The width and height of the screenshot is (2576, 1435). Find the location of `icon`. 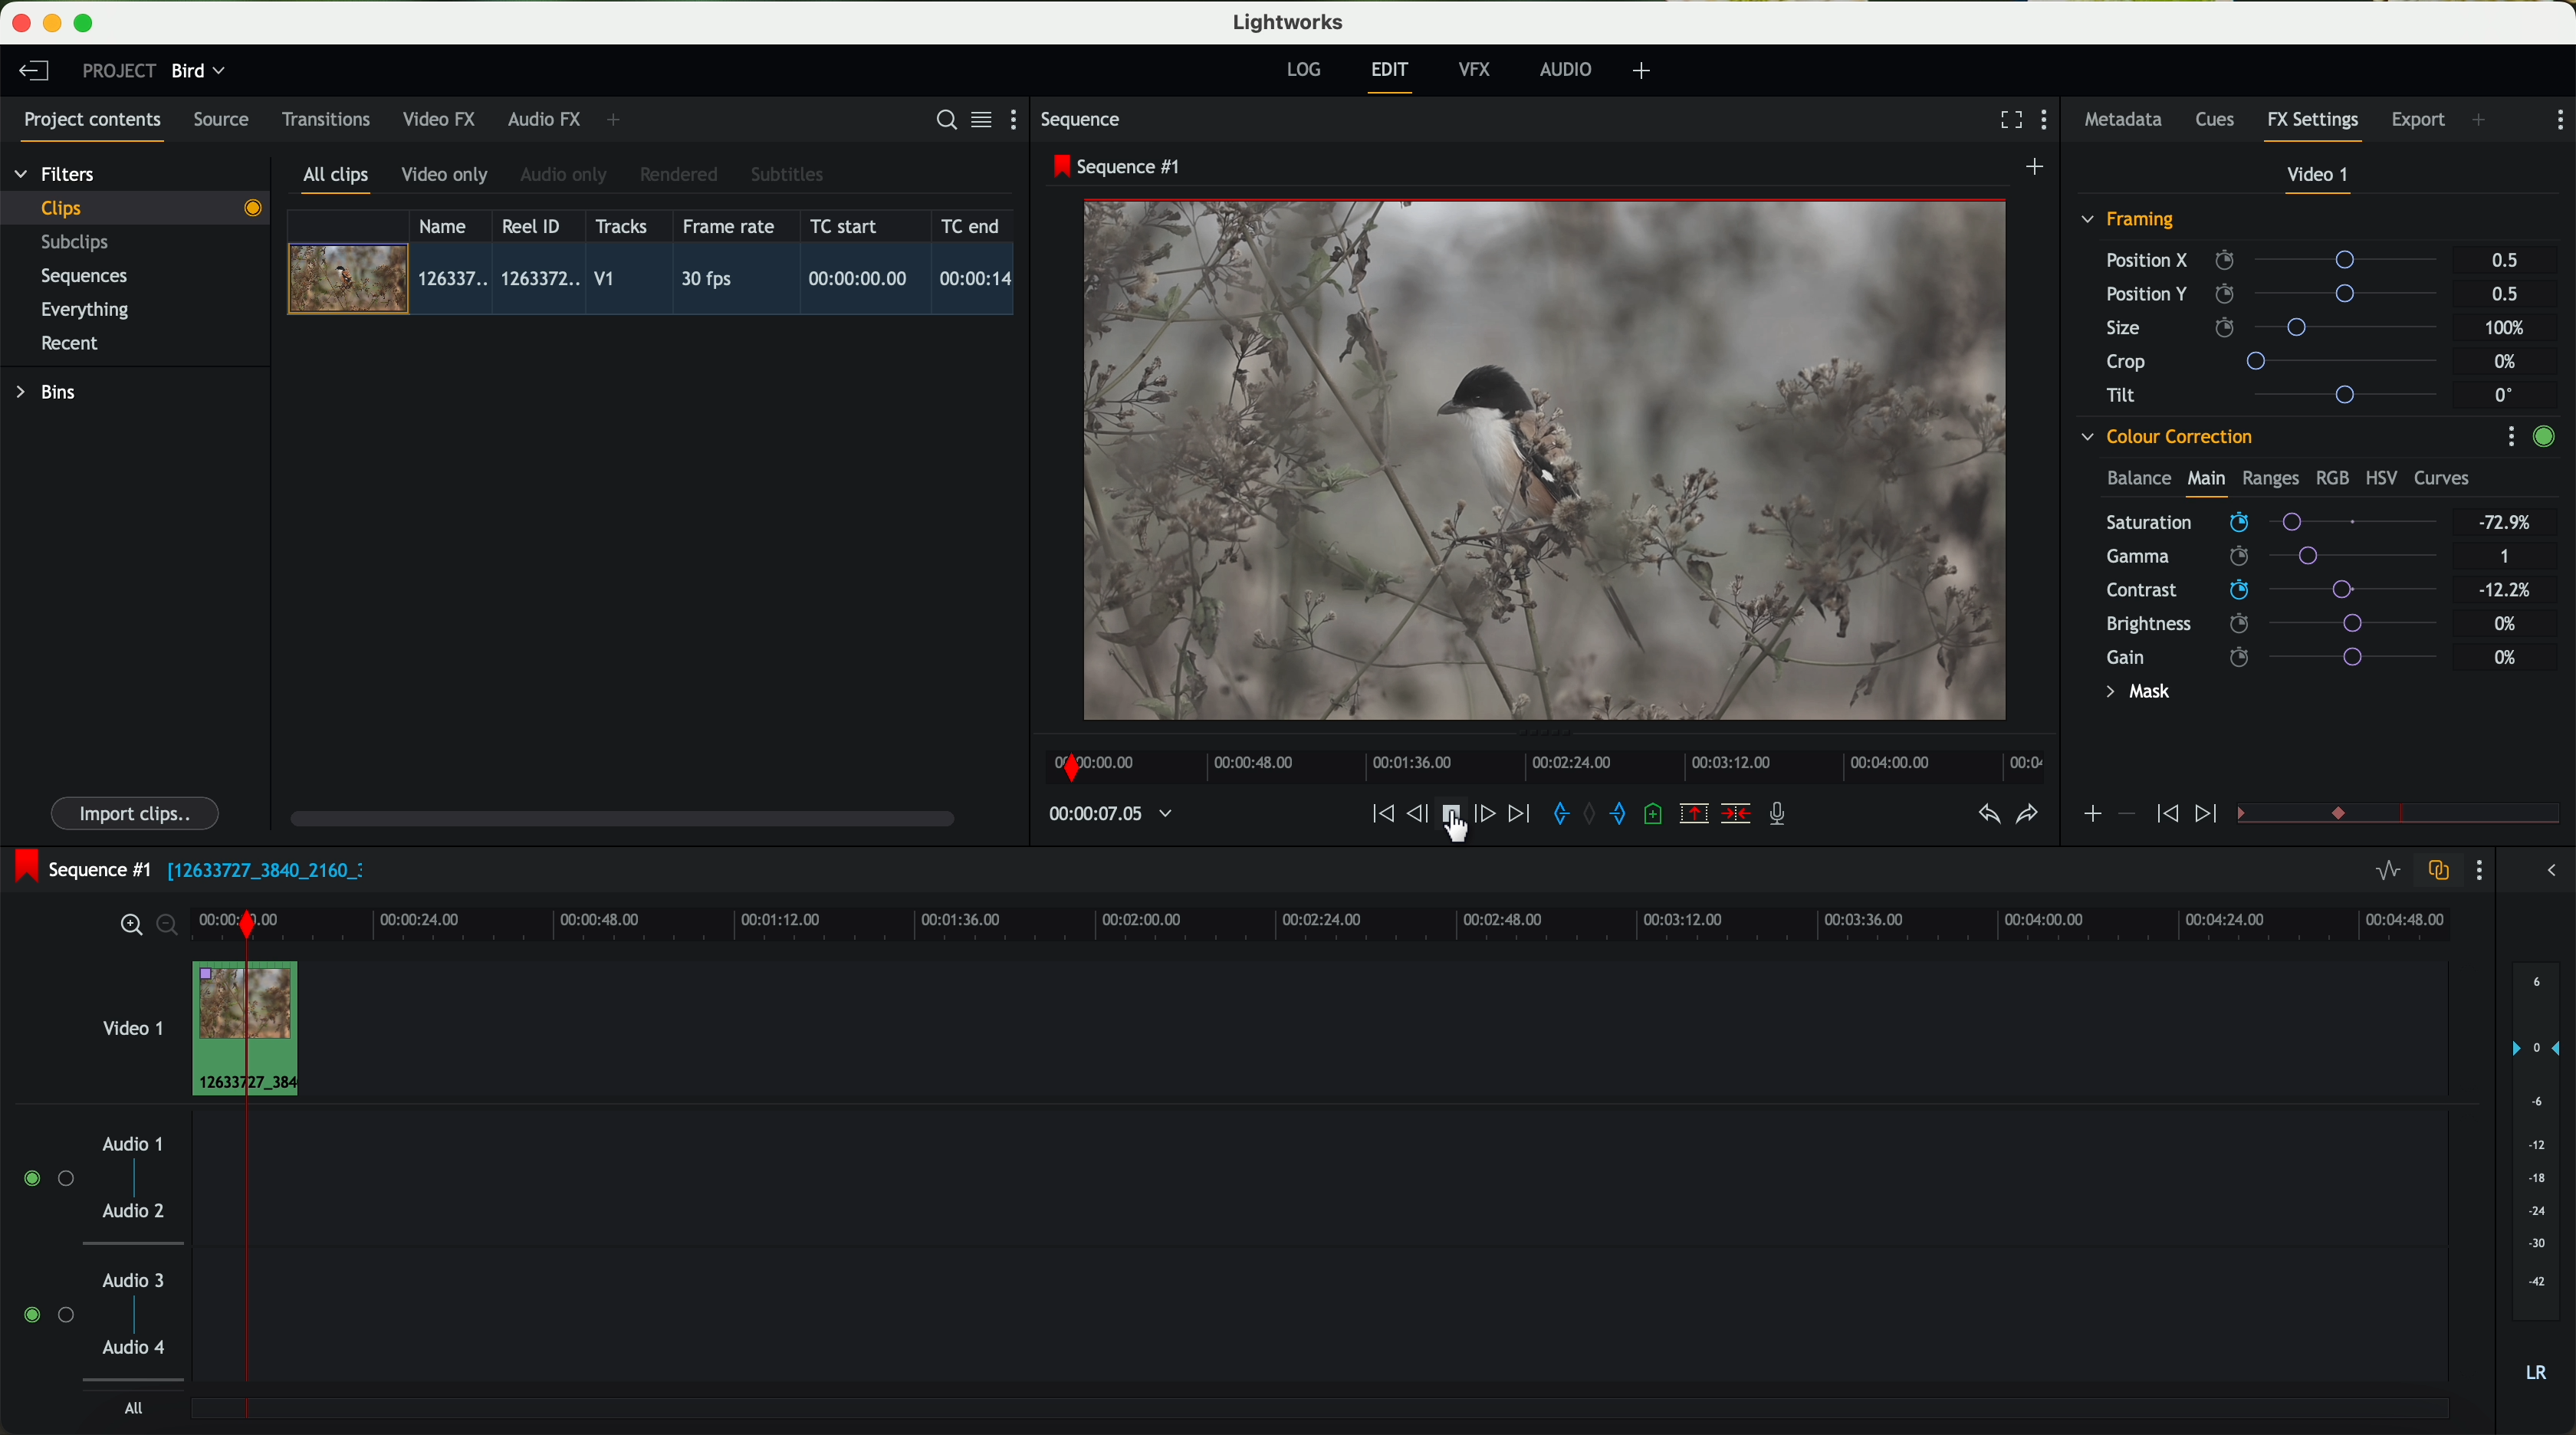

icon is located at coordinates (2164, 815).